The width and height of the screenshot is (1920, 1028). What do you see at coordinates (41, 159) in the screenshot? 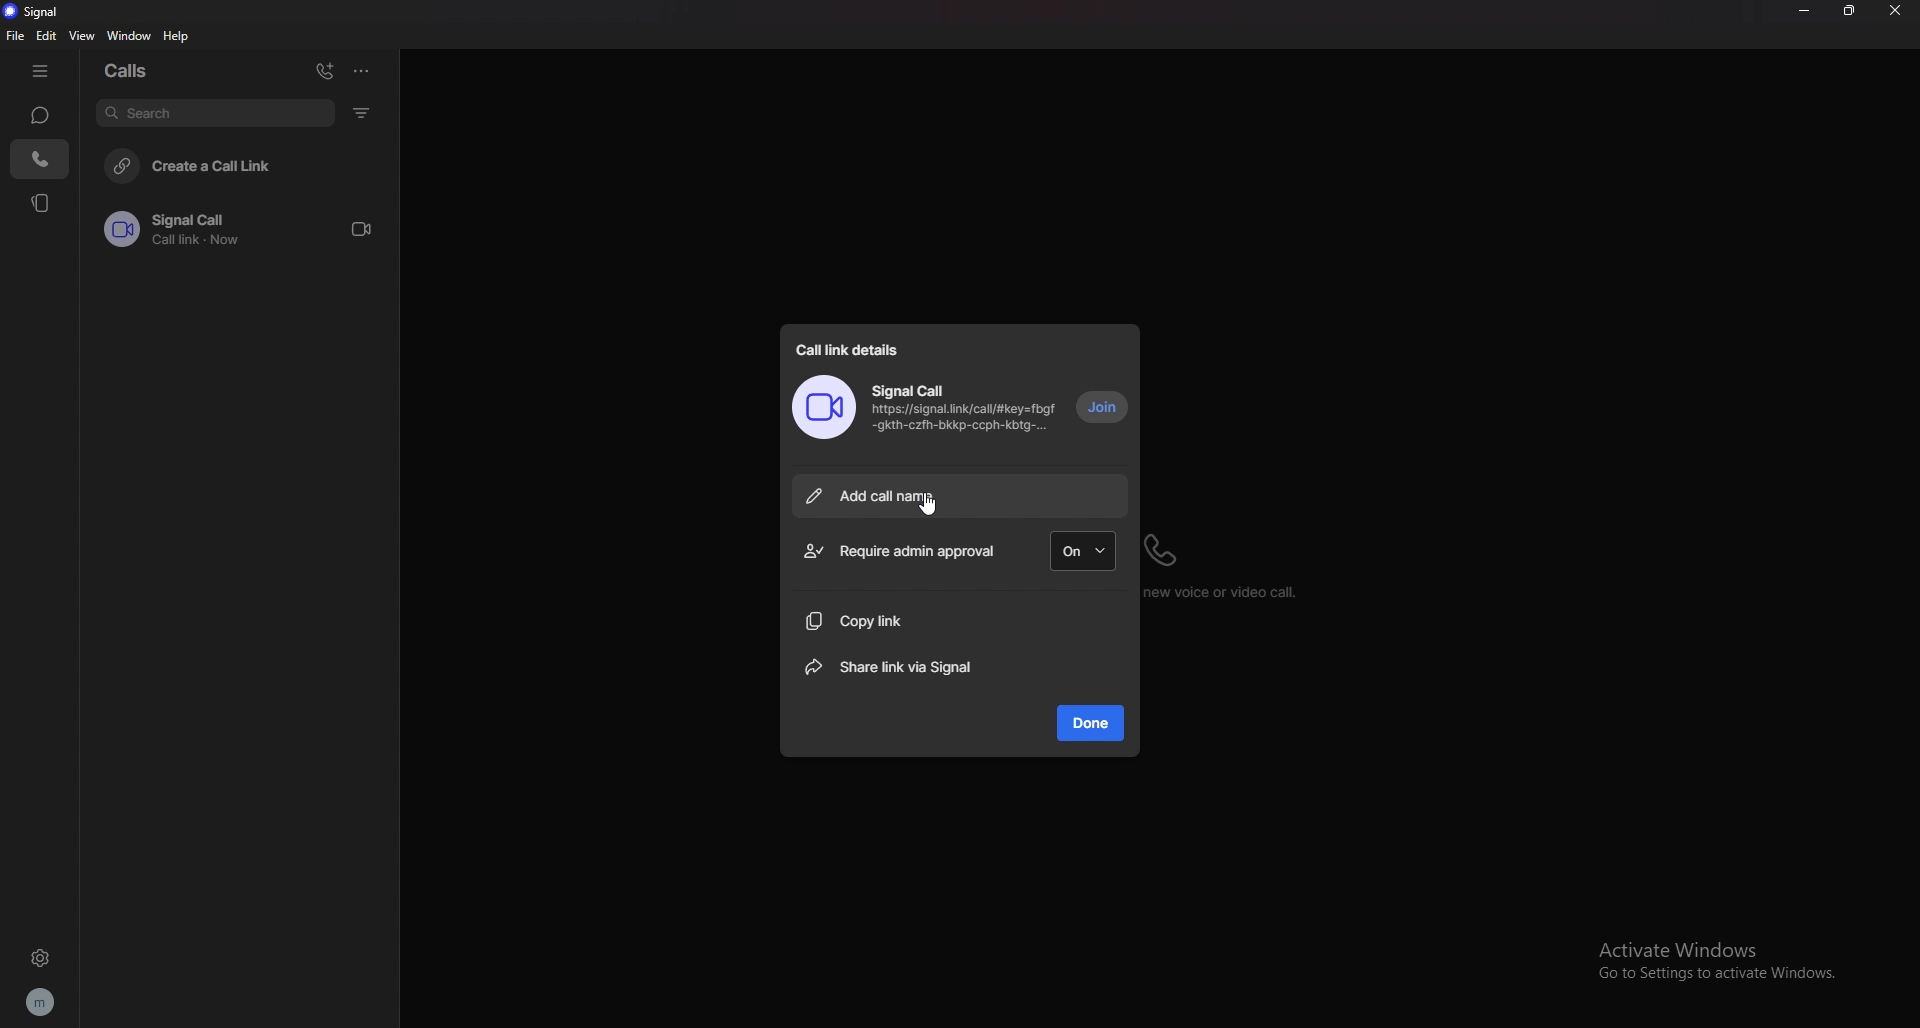
I see `calls` at bounding box center [41, 159].